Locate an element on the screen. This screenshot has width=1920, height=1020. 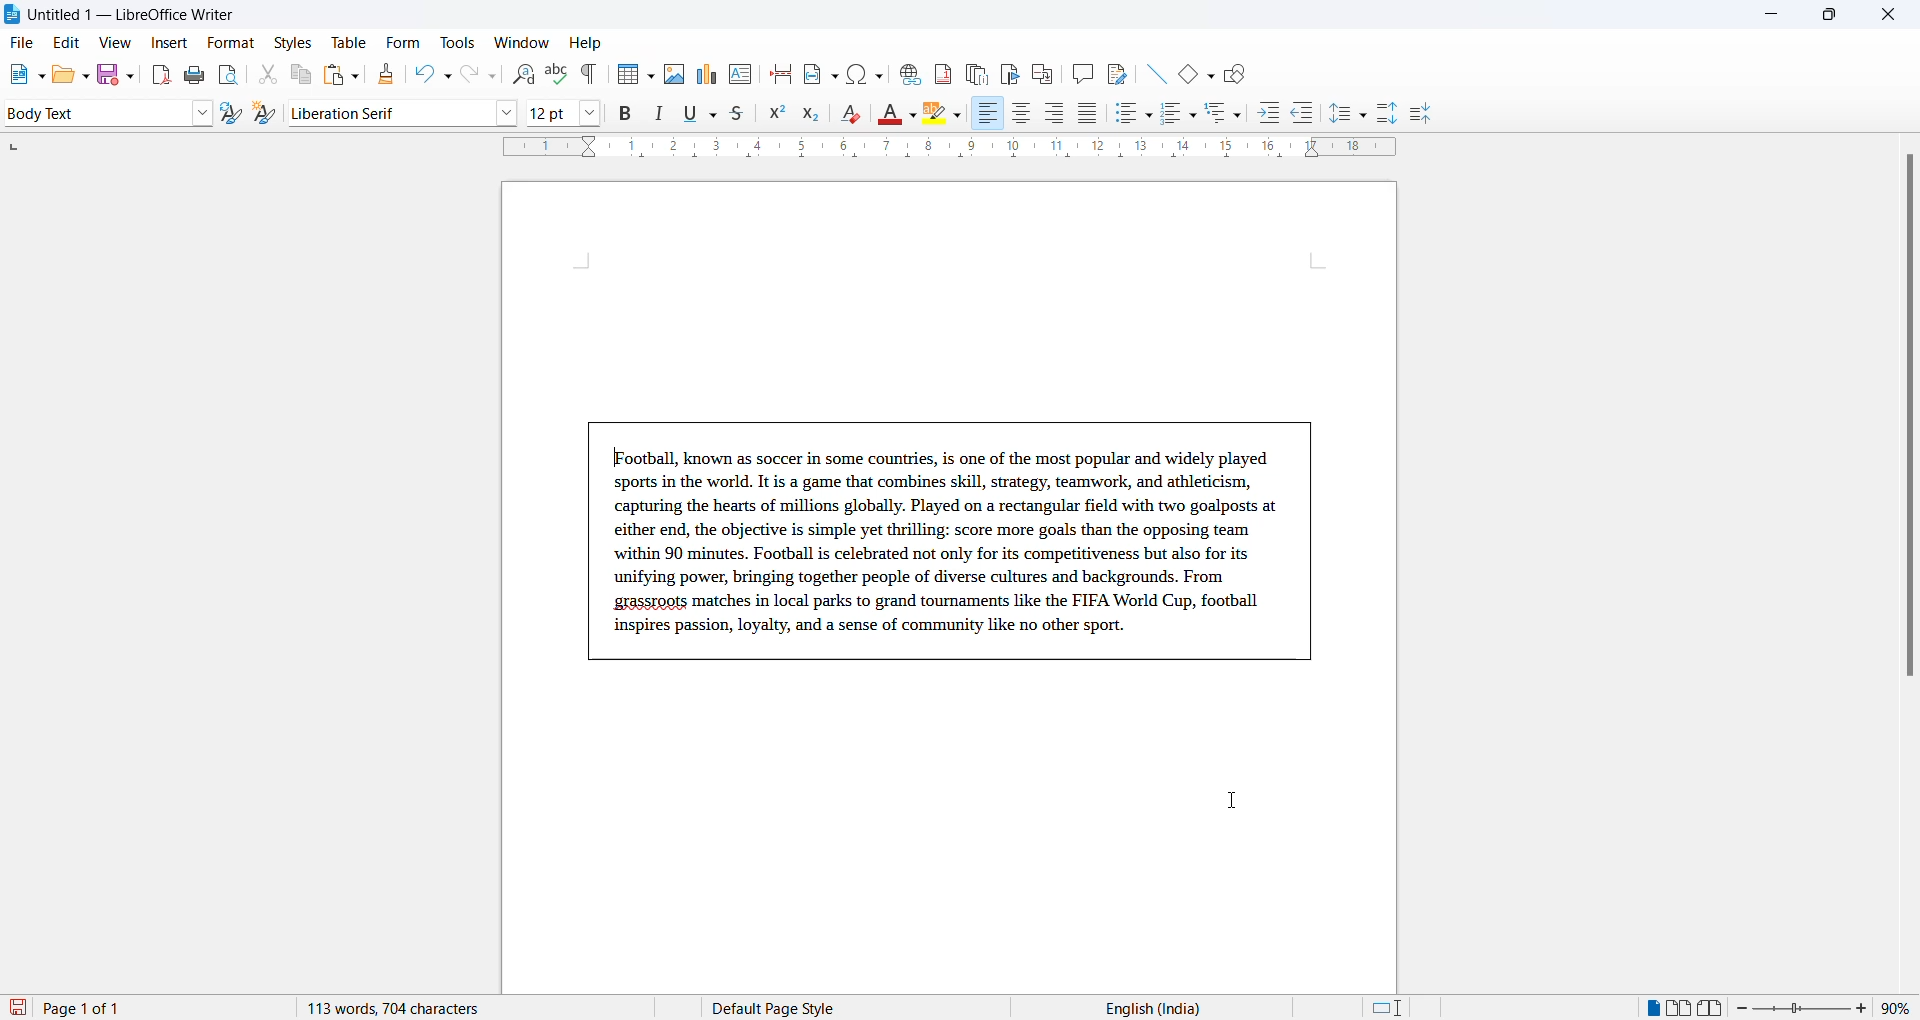
print is located at coordinates (196, 75).